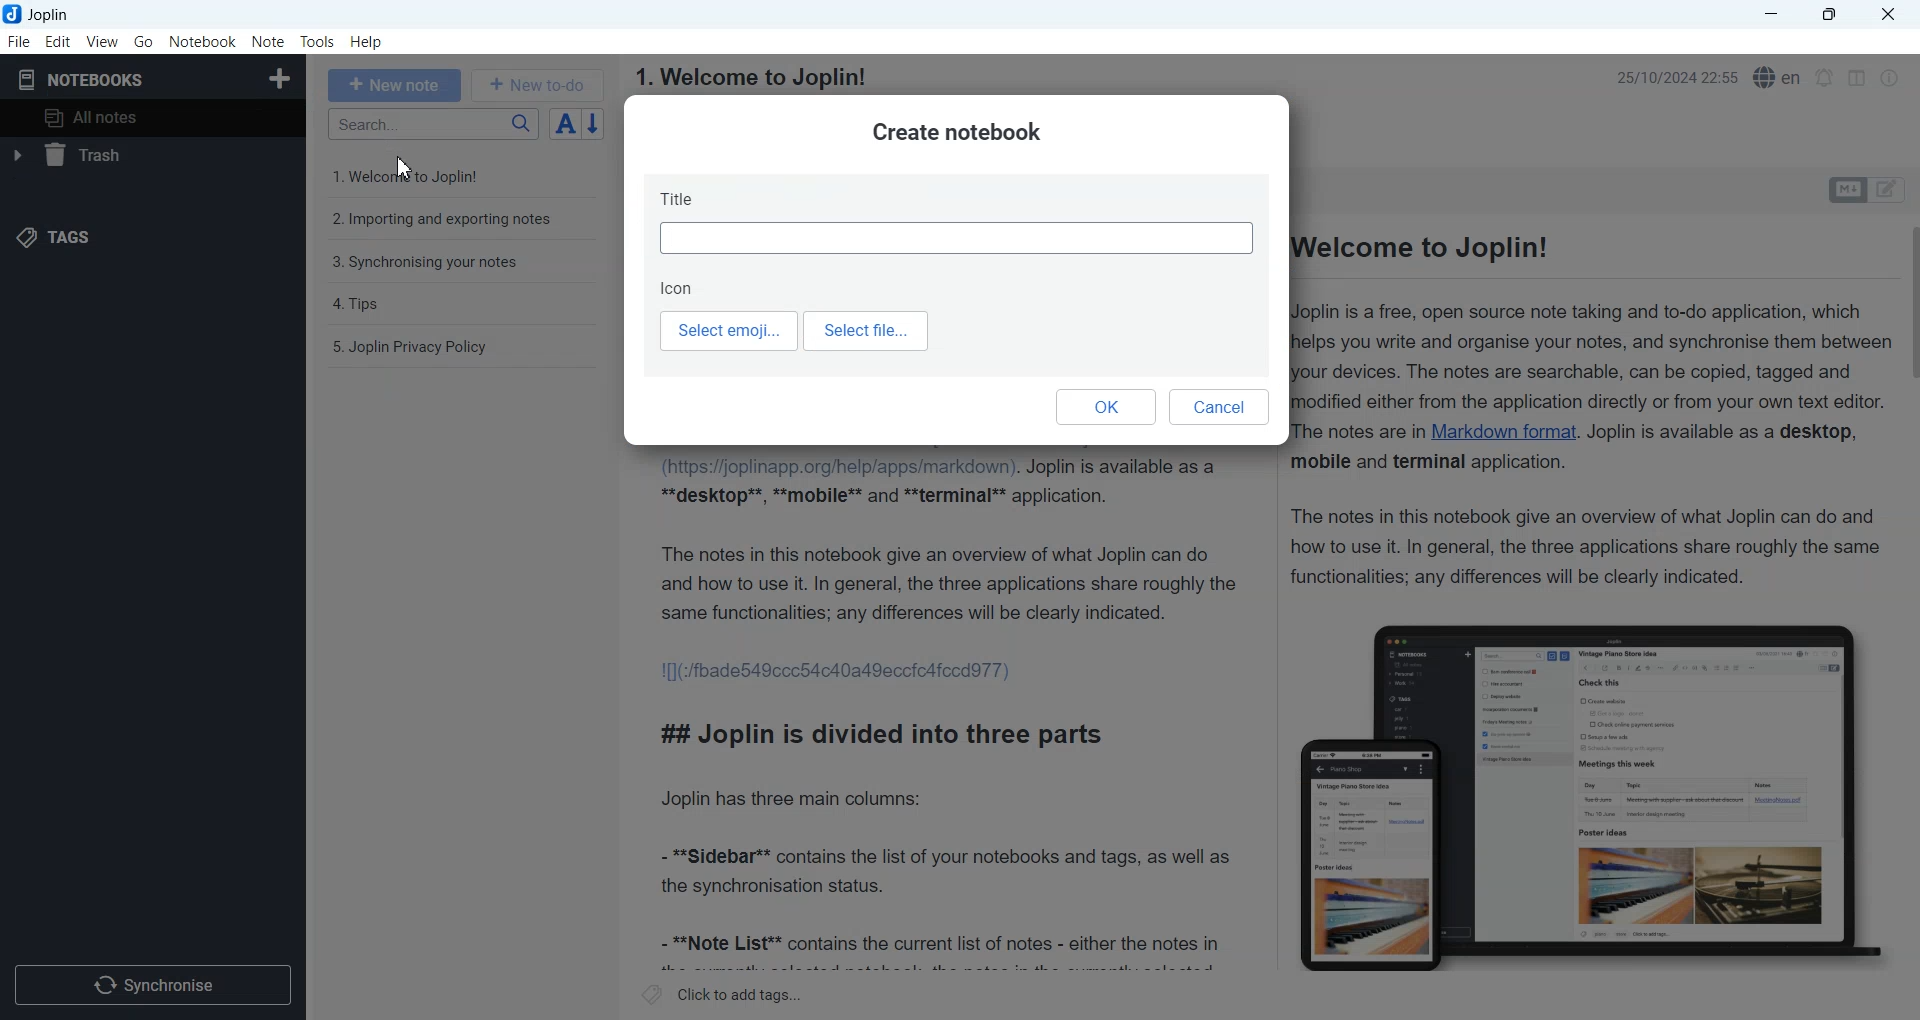 The height and width of the screenshot is (1020, 1920). What do you see at coordinates (1886, 15) in the screenshot?
I see `Close` at bounding box center [1886, 15].